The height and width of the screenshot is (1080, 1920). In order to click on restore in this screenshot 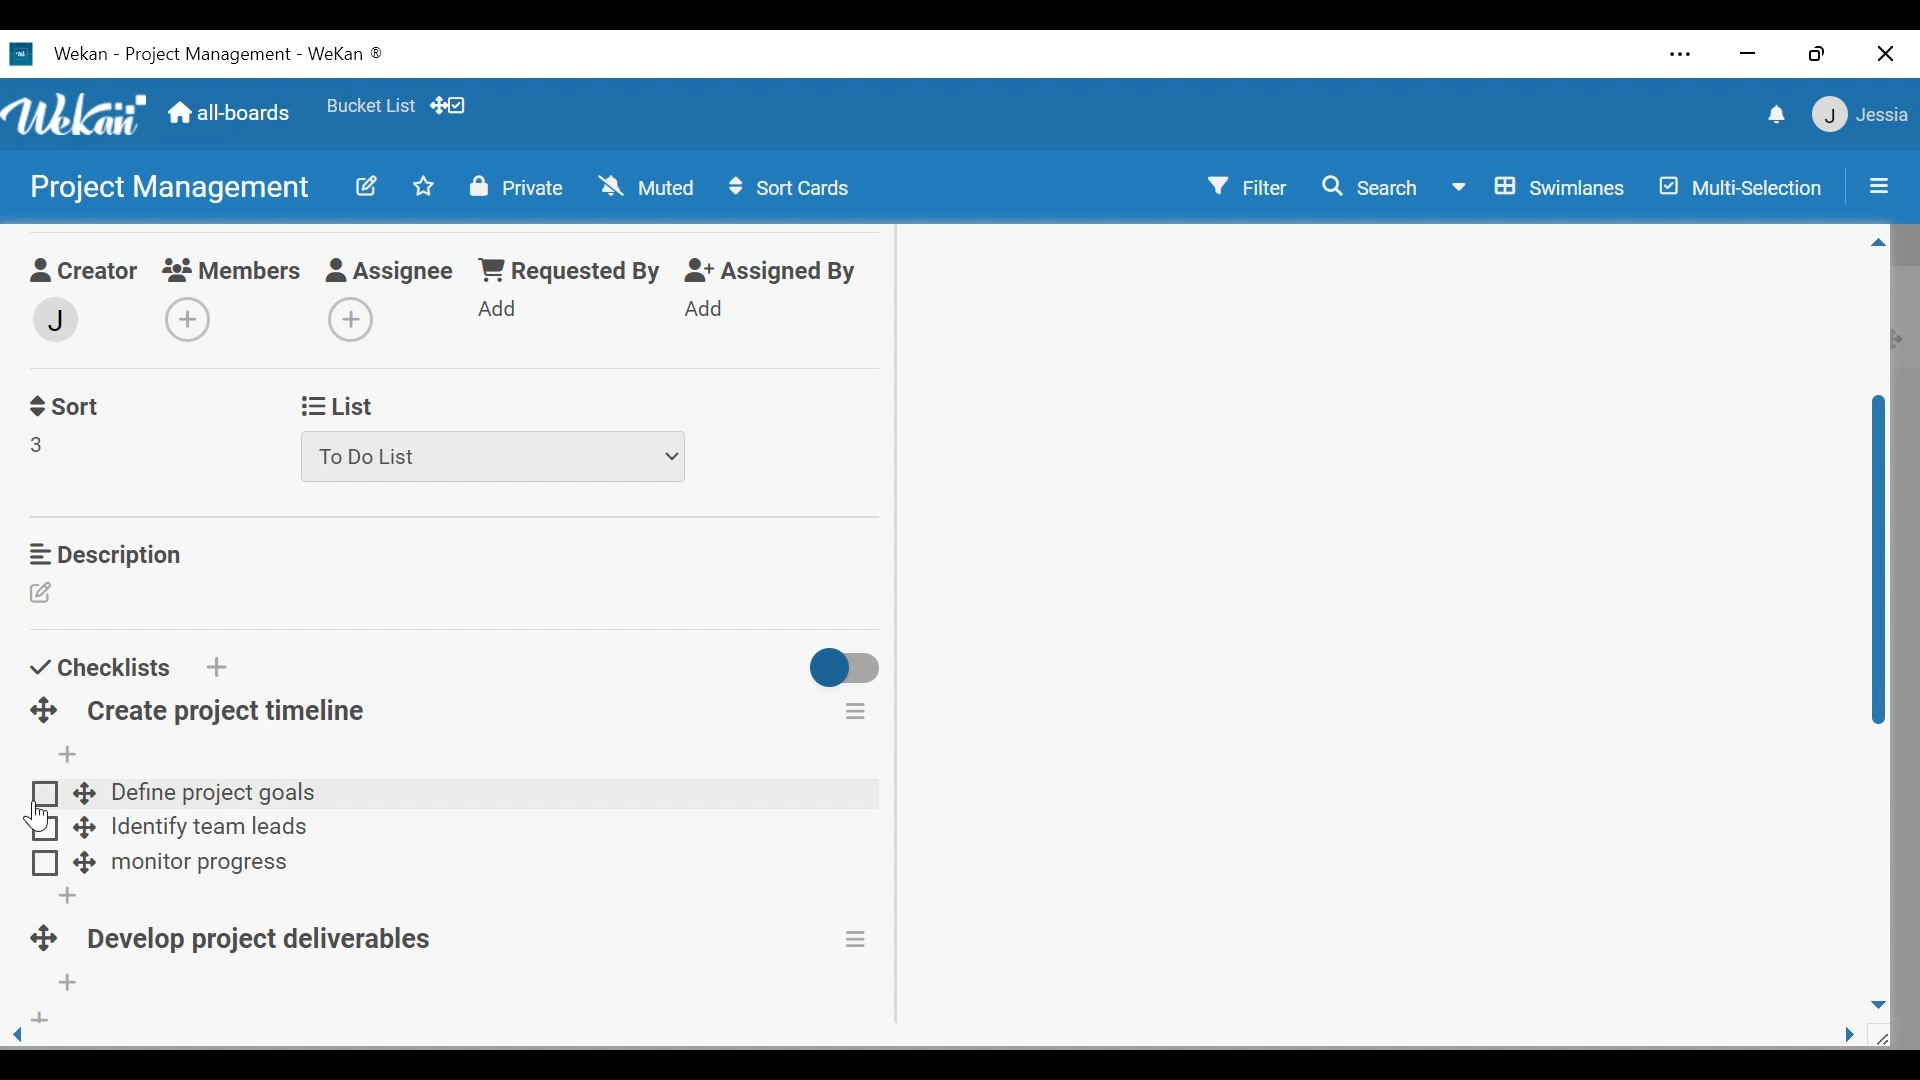, I will do `click(1817, 56)`.